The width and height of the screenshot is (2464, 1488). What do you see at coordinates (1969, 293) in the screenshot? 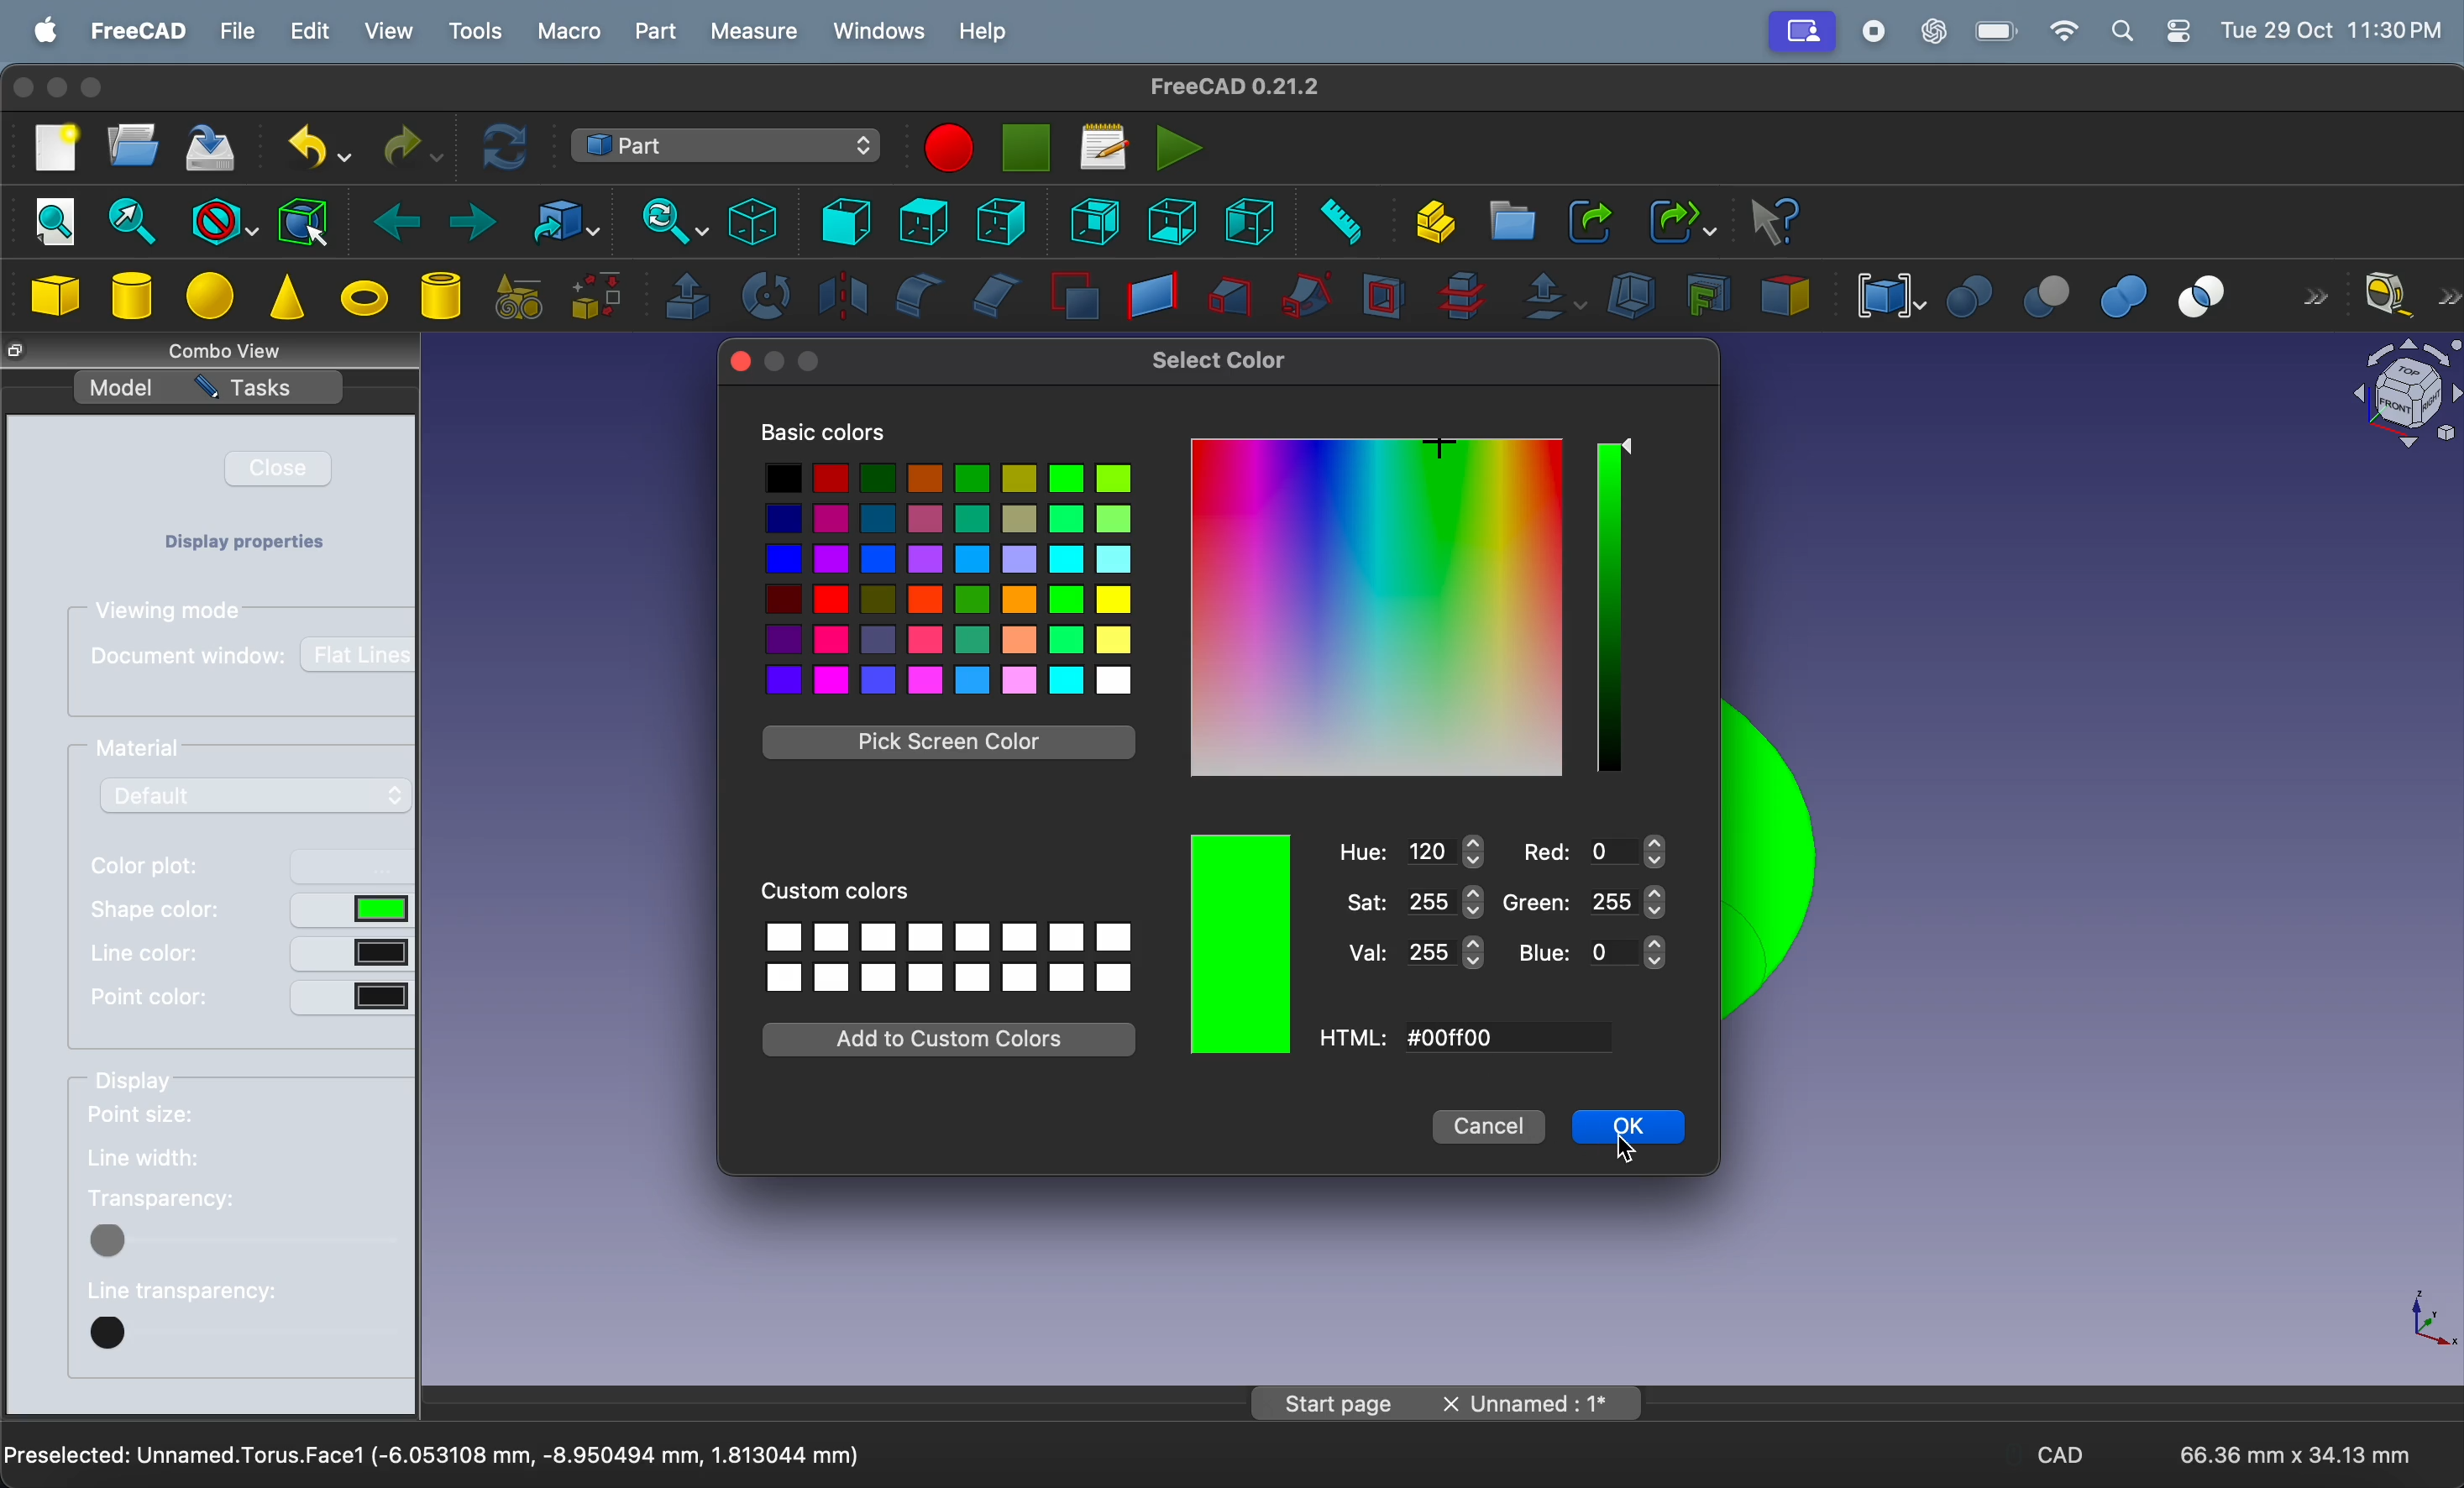
I see `boolean` at bounding box center [1969, 293].